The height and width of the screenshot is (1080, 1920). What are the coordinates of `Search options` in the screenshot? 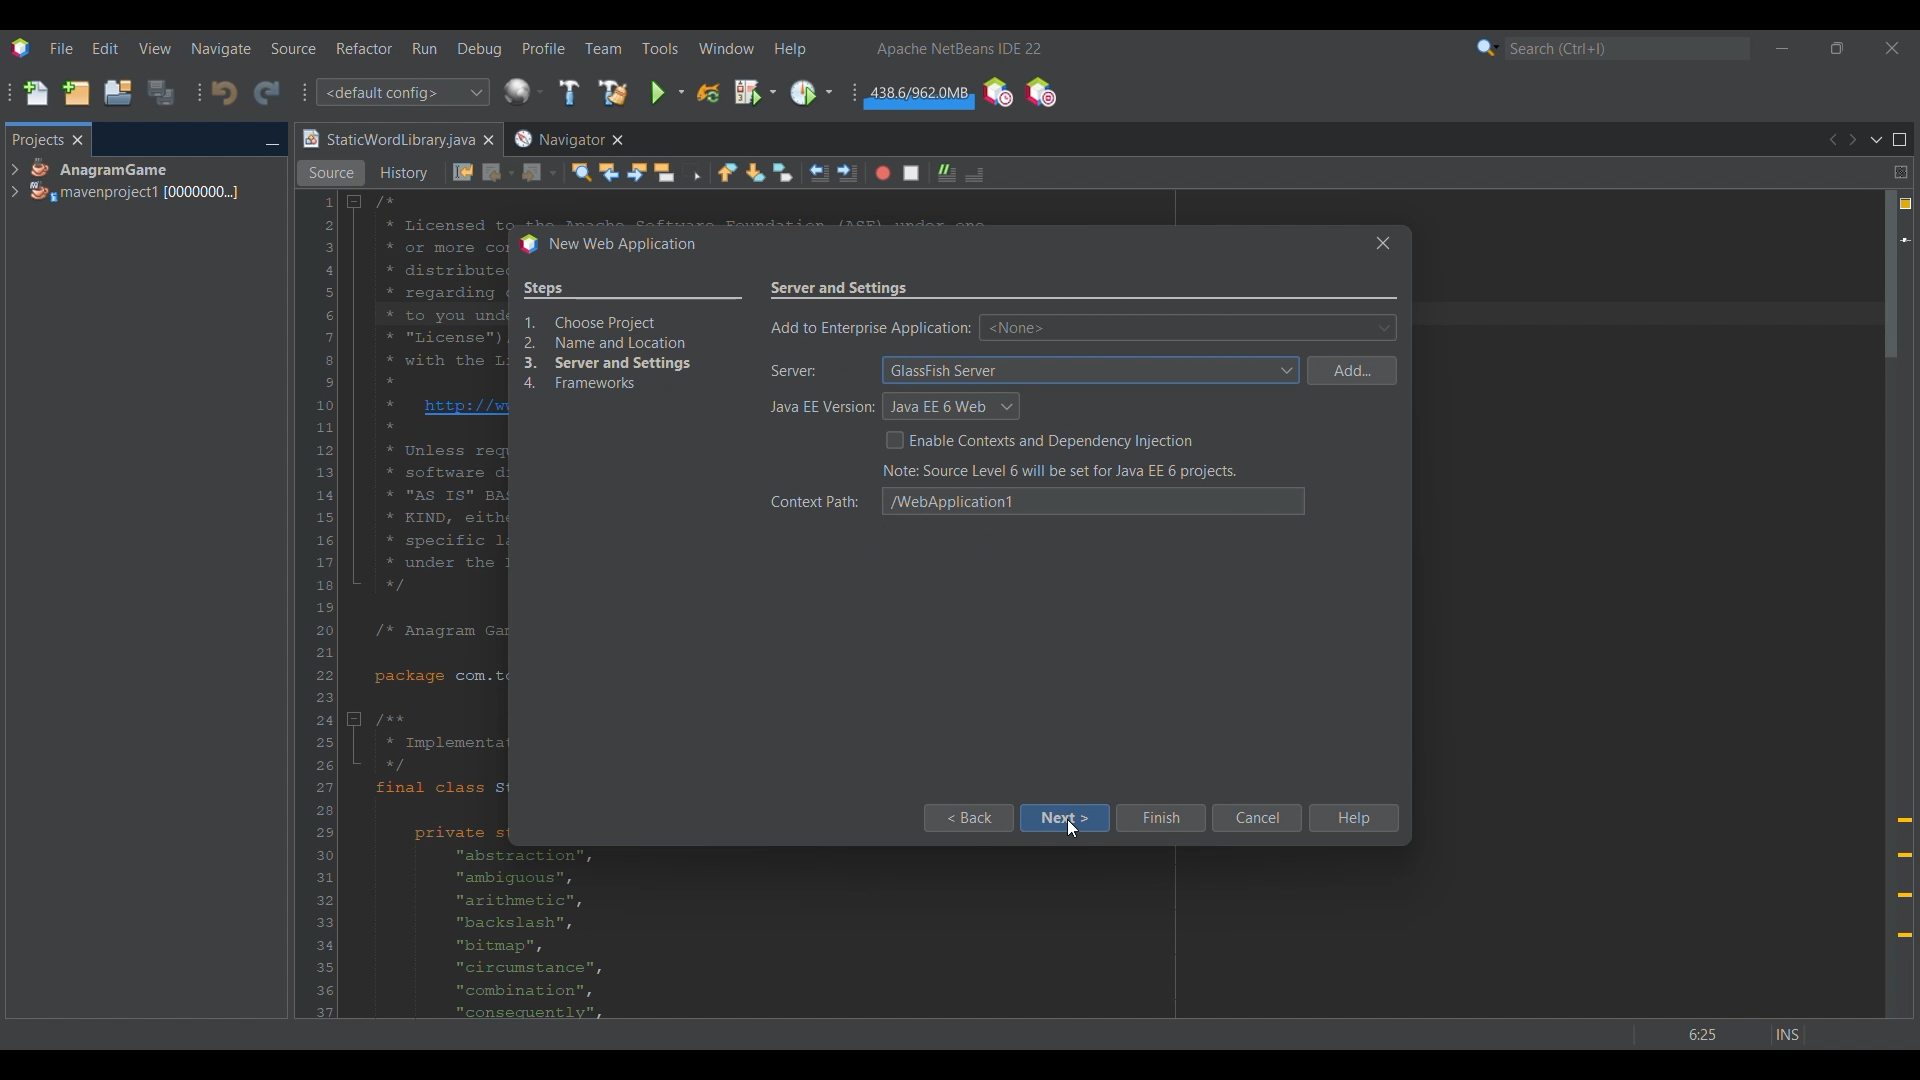 It's located at (1488, 47).